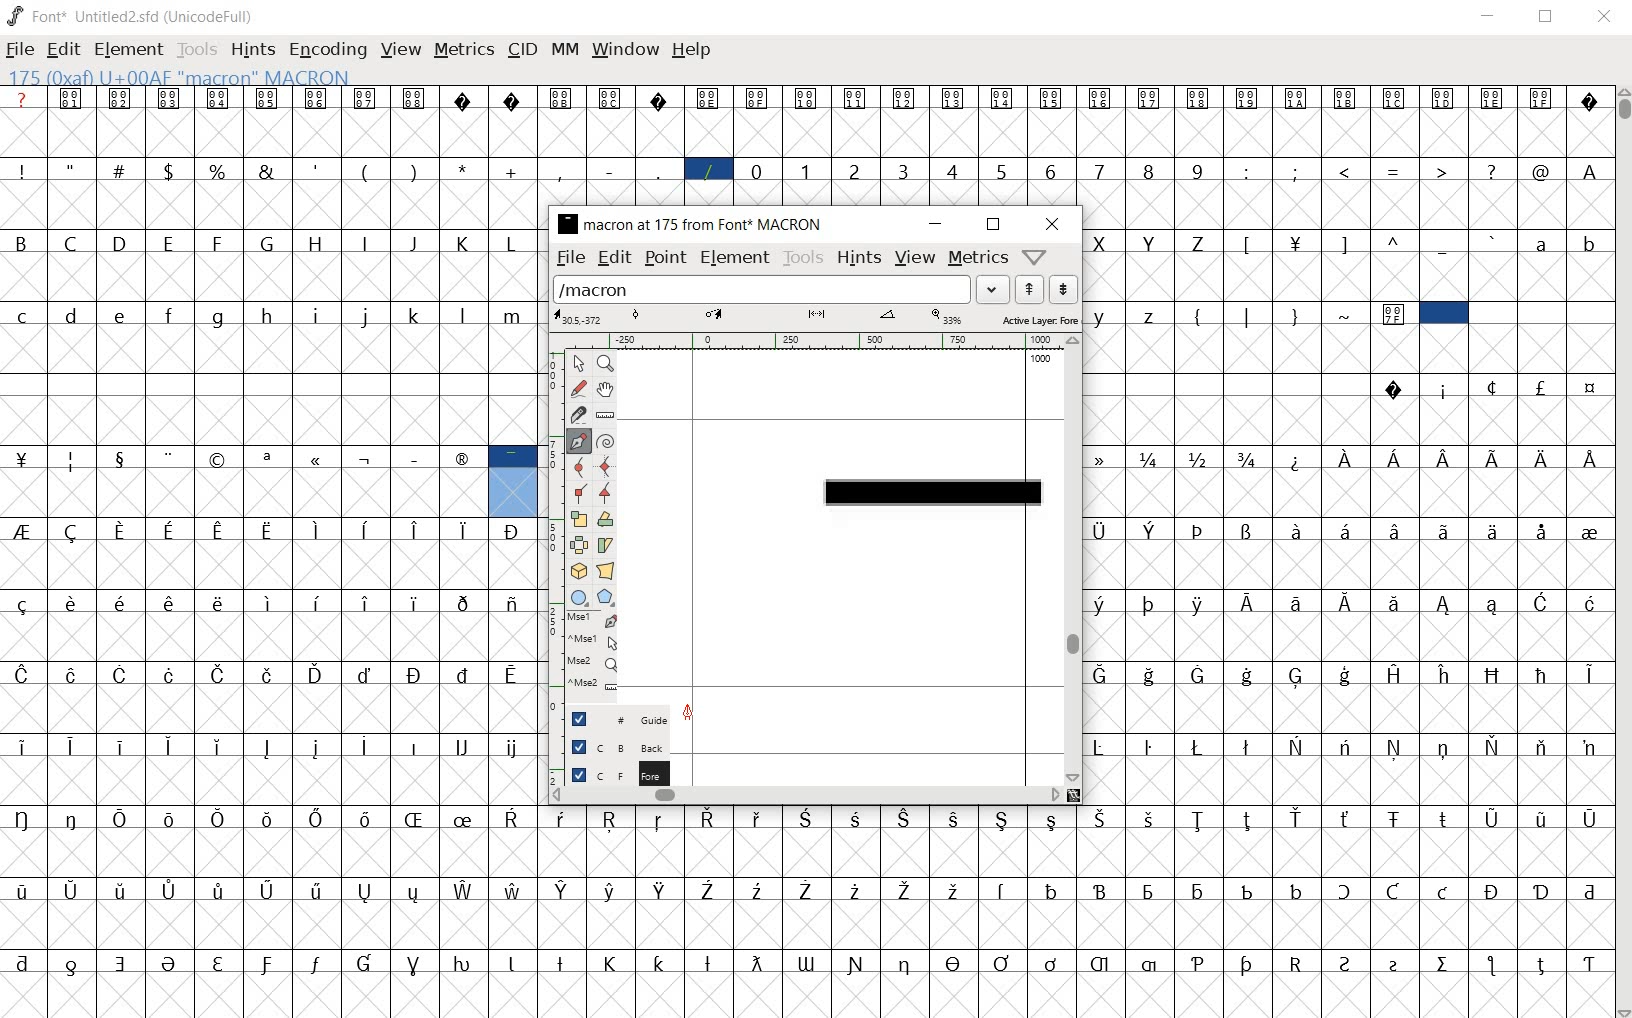  What do you see at coordinates (1295, 746) in the screenshot?
I see `Symbol` at bounding box center [1295, 746].